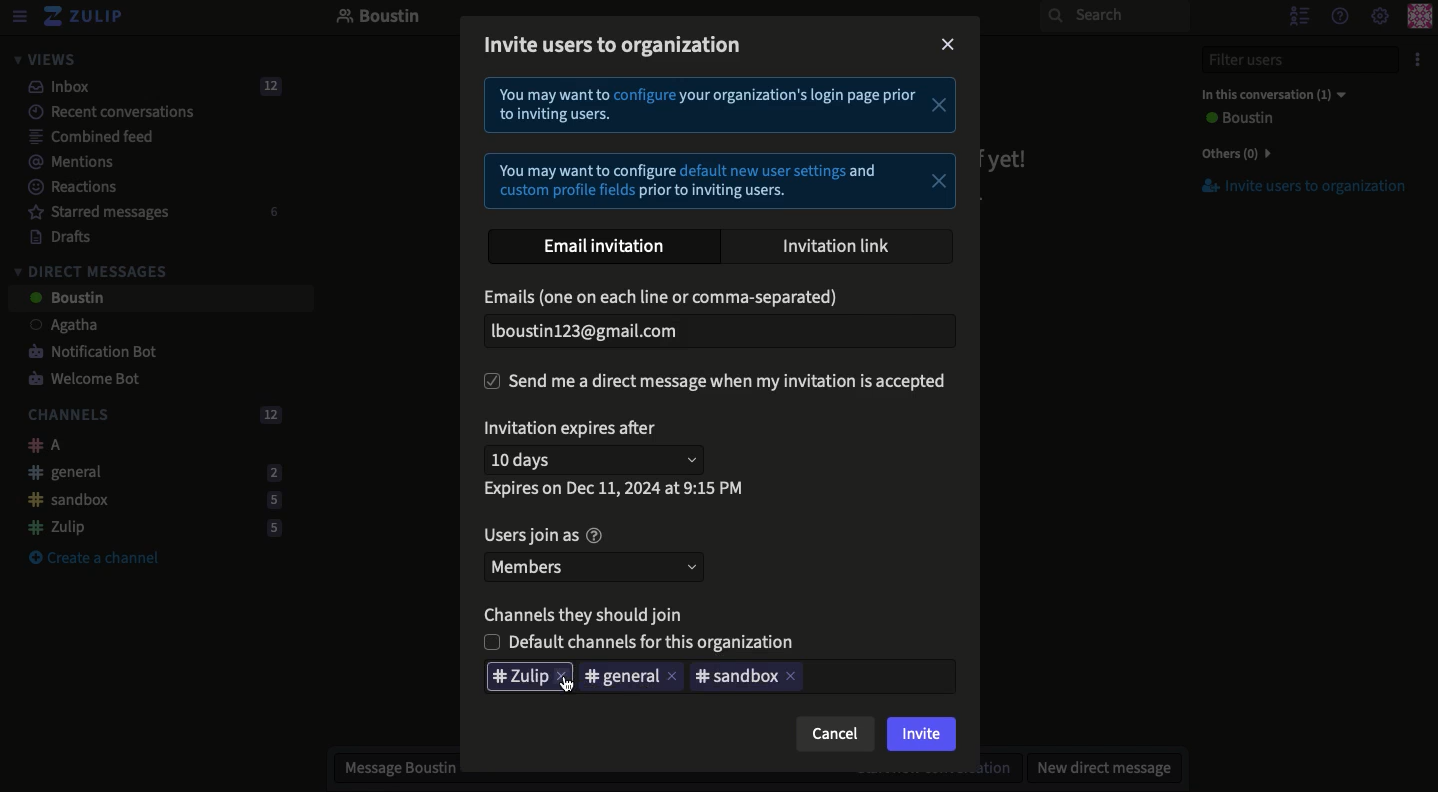 This screenshot has width=1438, height=792. Describe the element at coordinates (44, 59) in the screenshot. I see `Views` at that location.